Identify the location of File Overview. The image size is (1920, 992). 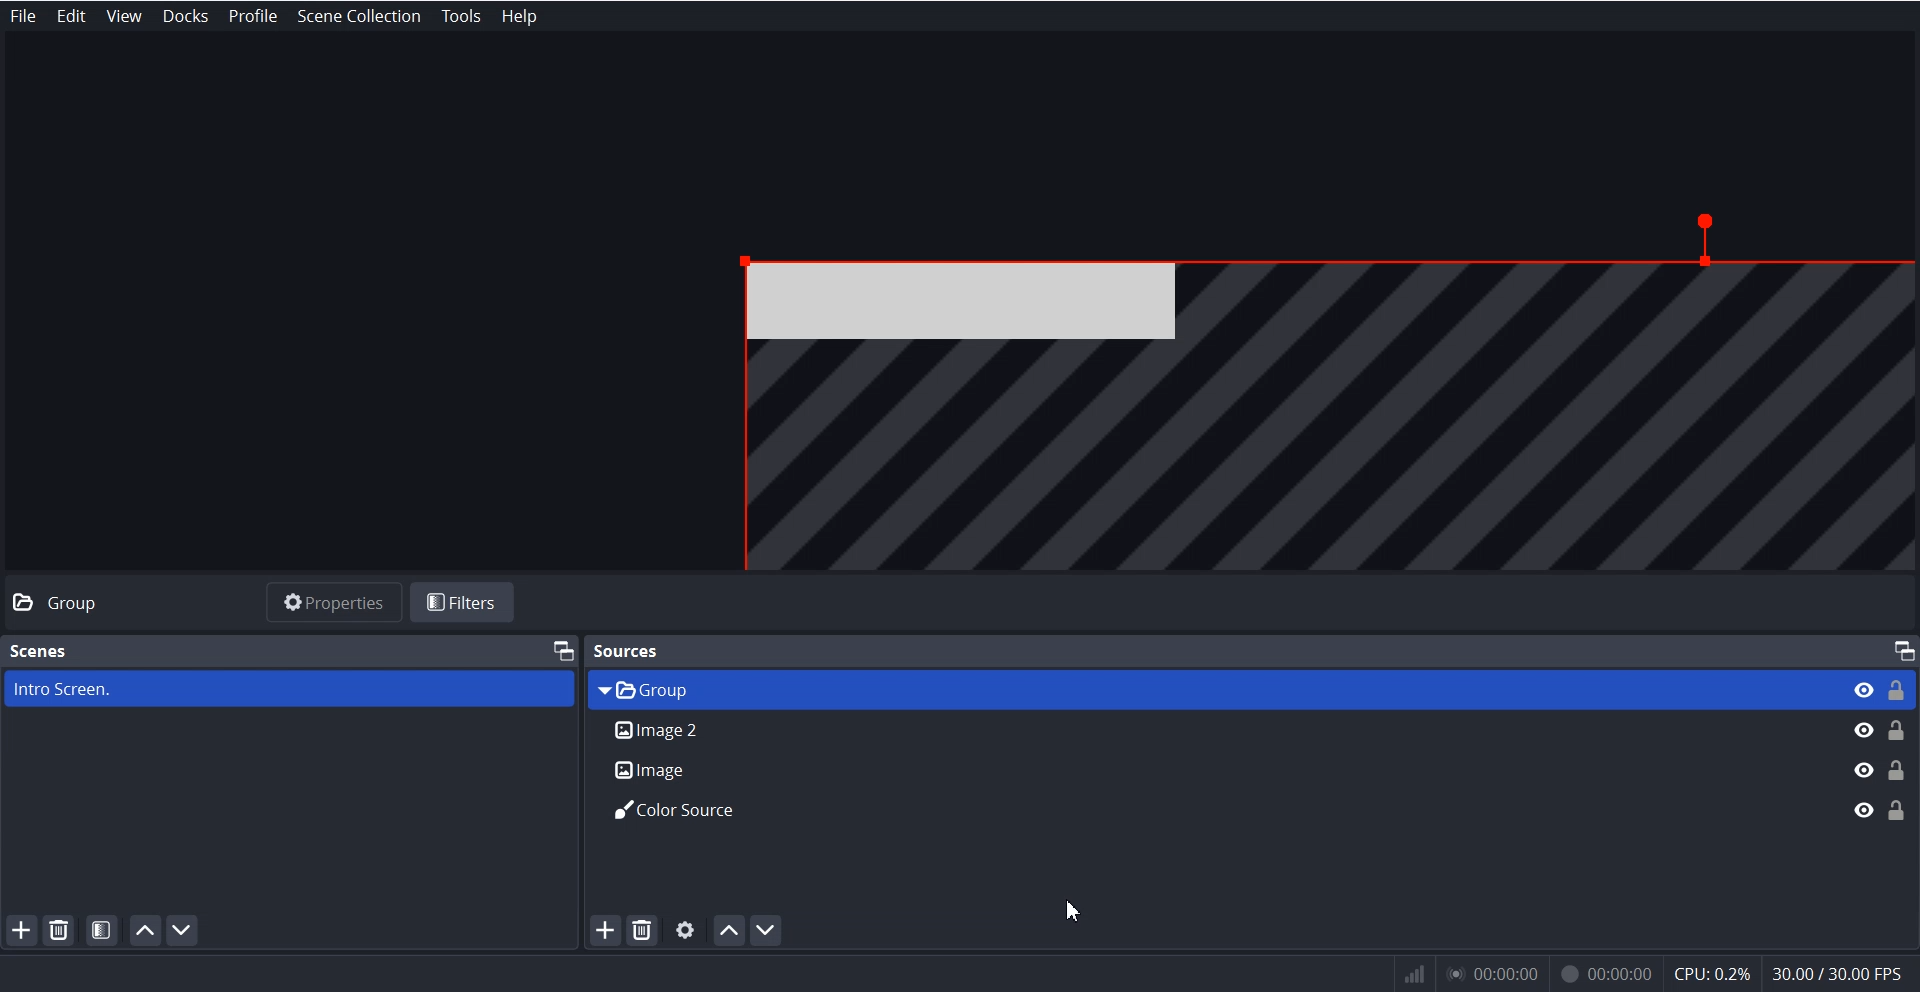
(1300, 384).